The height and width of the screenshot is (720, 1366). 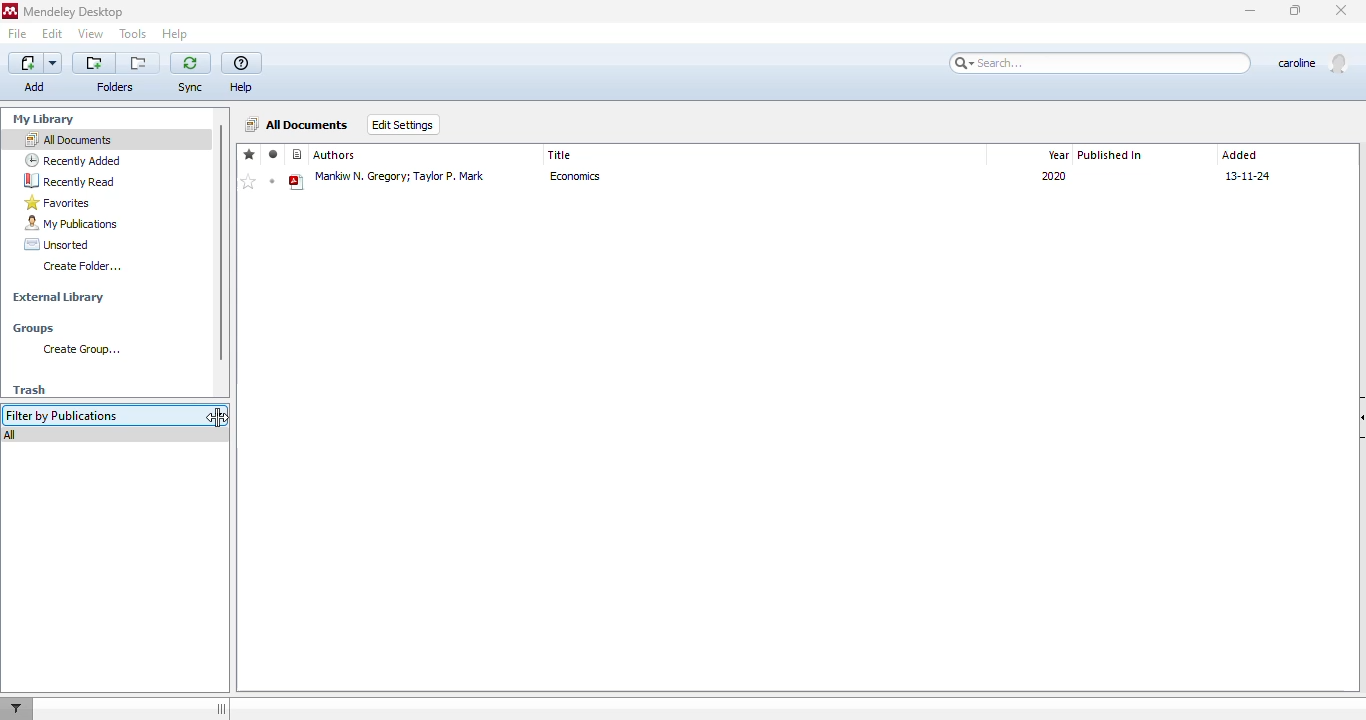 I want to click on my library, so click(x=44, y=119).